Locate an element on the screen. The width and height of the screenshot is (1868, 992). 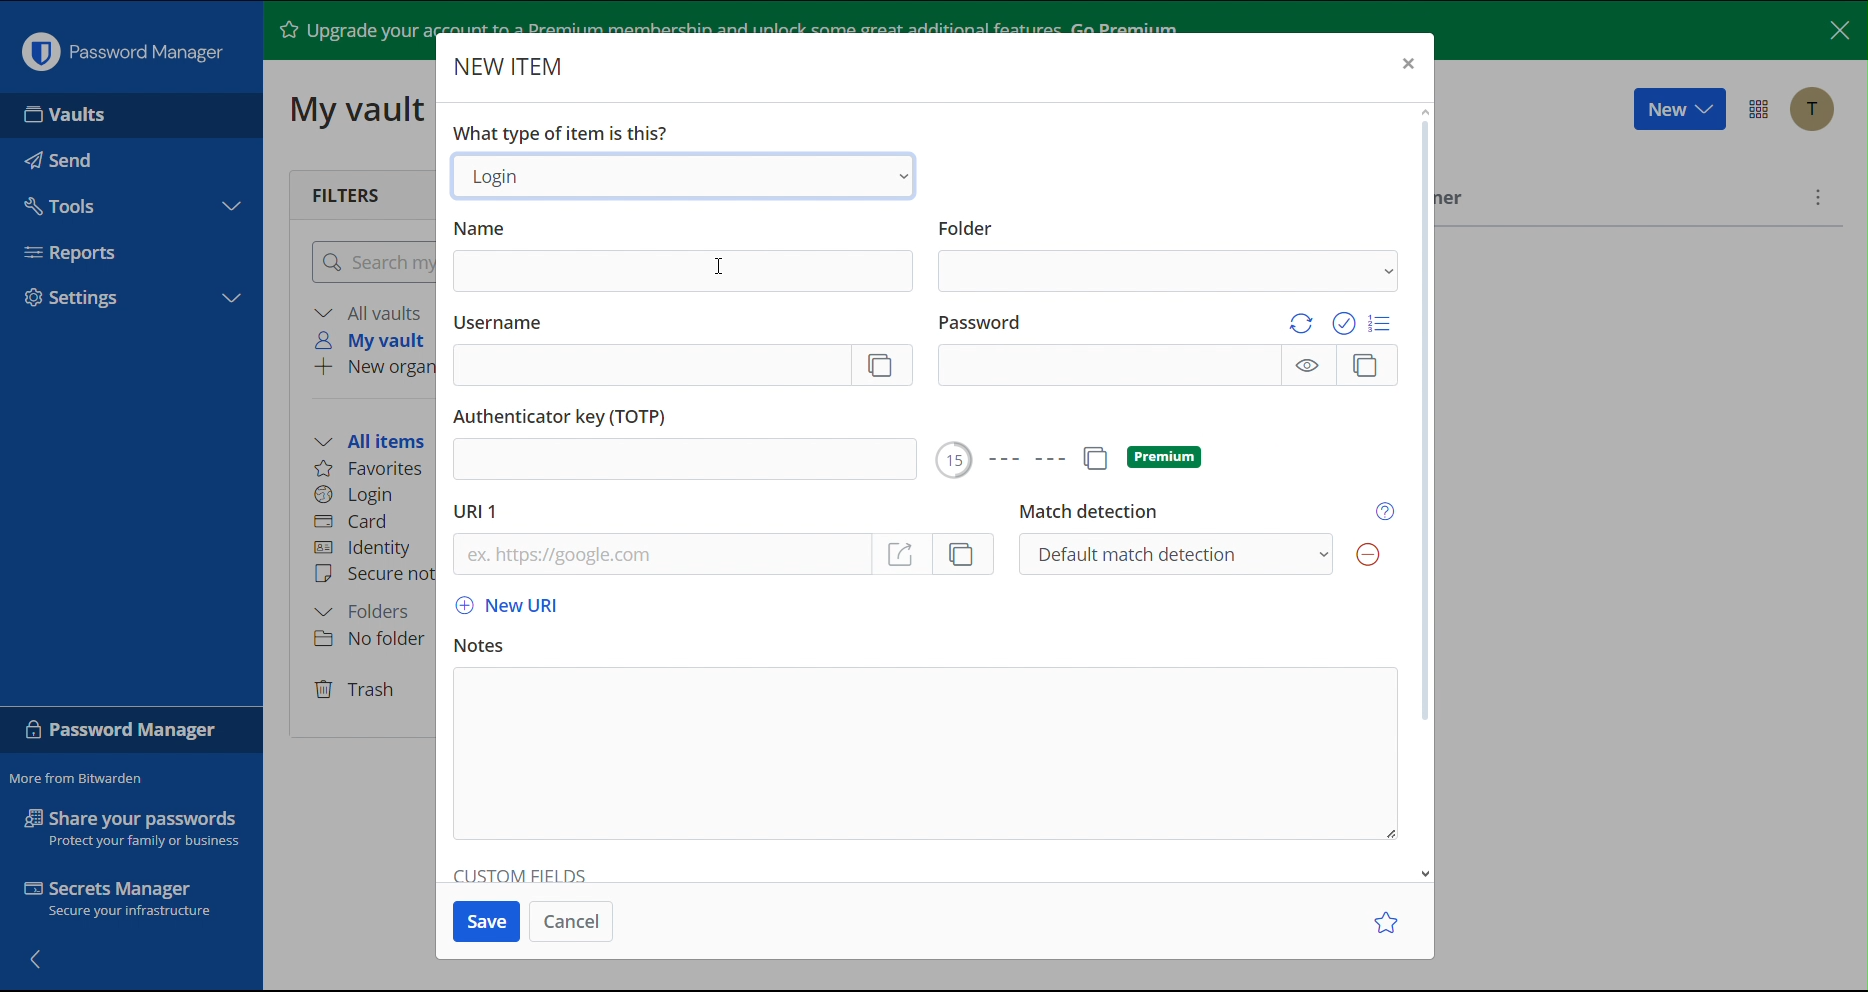
Filters is located at coordinates (351, 193).